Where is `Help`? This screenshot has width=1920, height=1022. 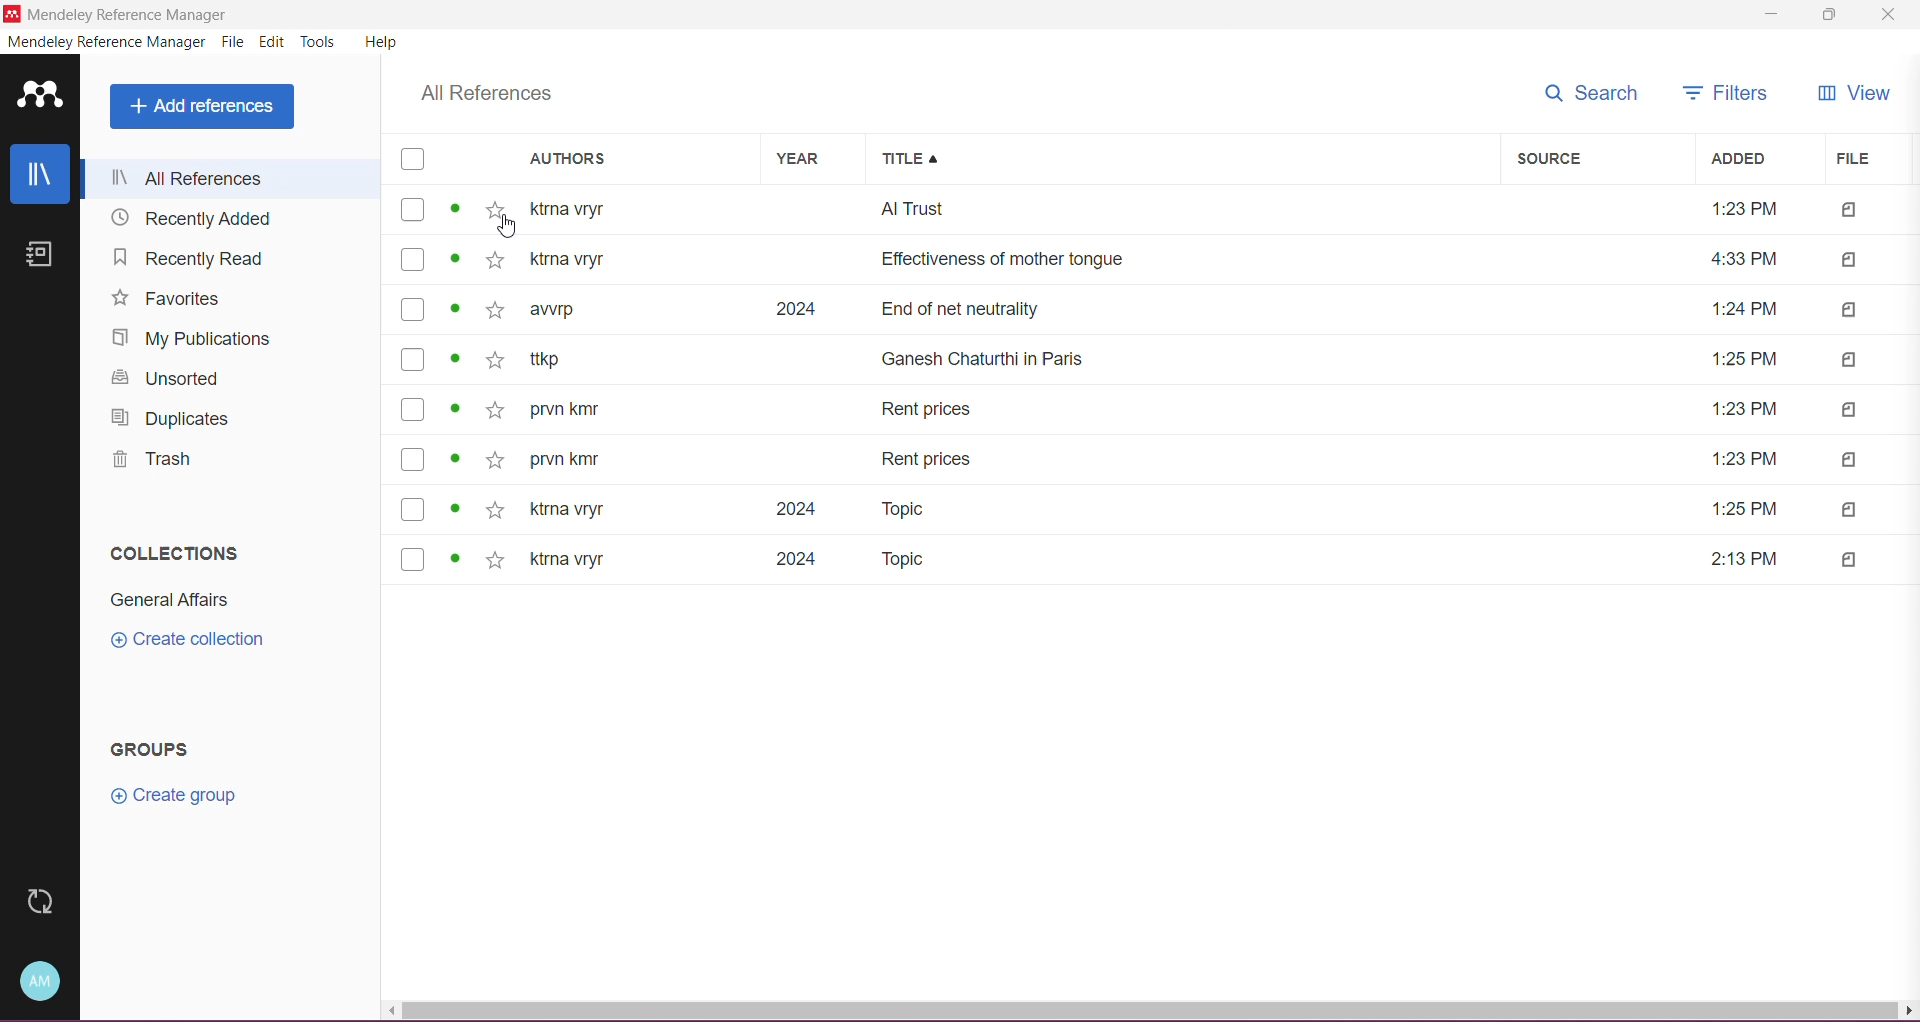 Help is located at coordinates (381, 43).